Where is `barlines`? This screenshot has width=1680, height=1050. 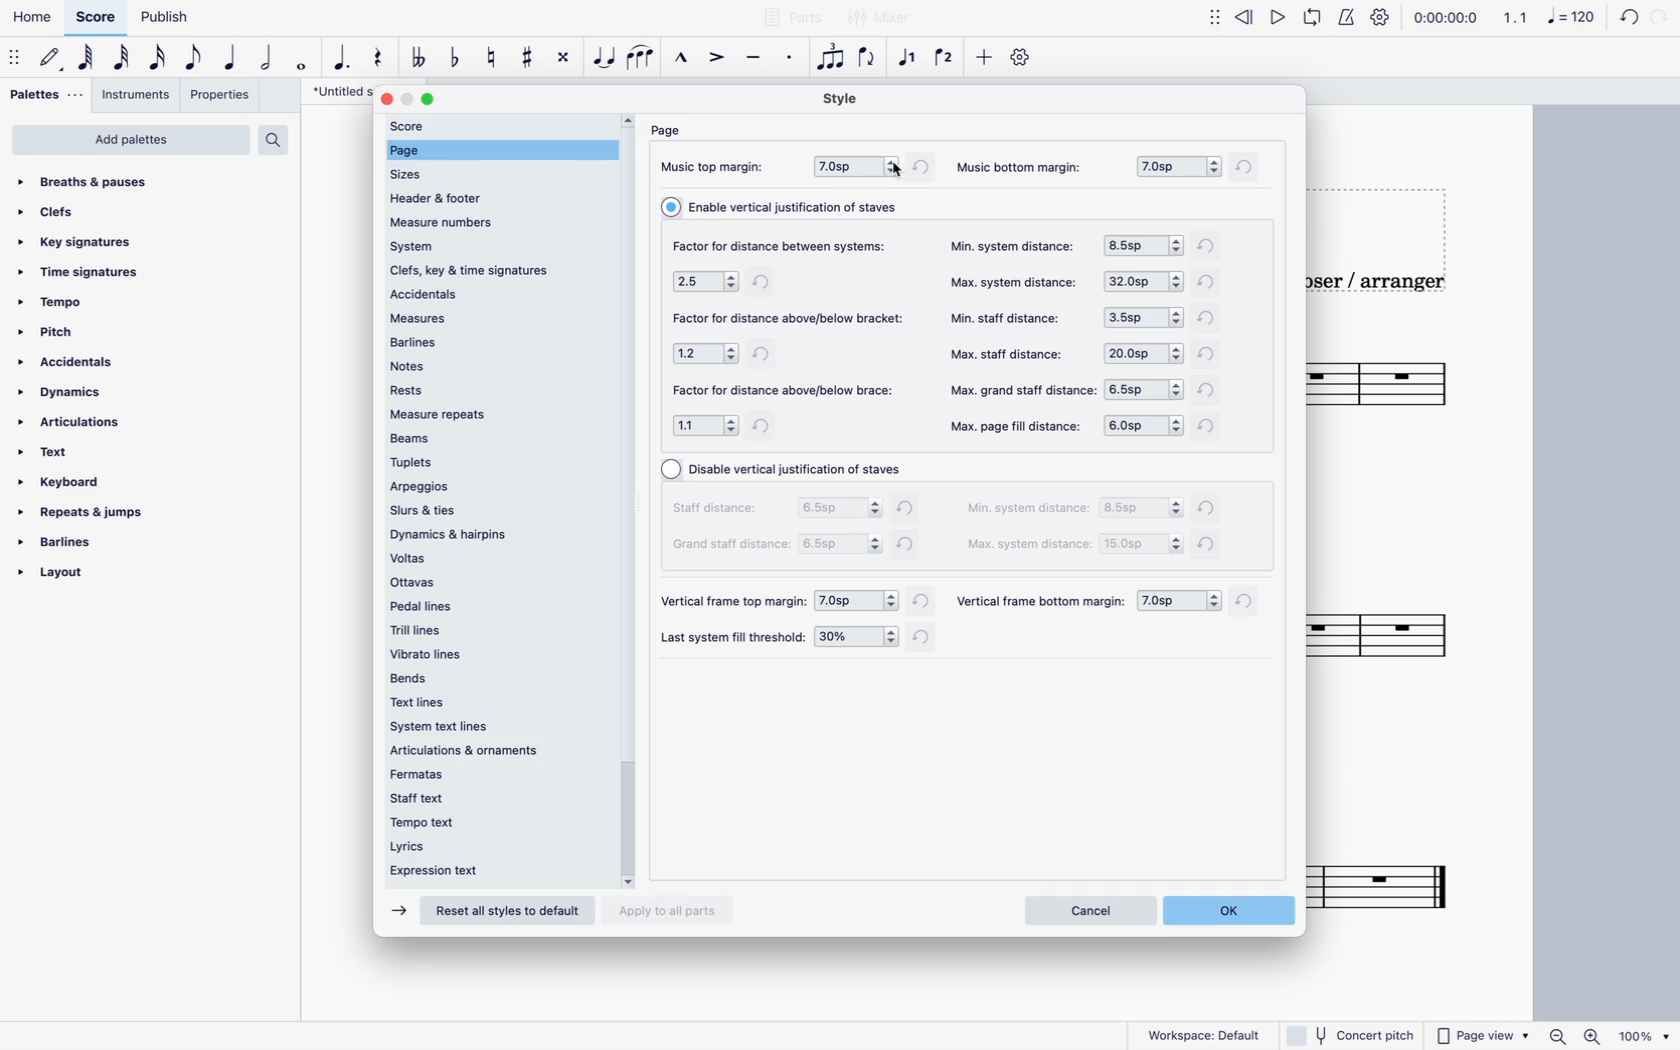
barlines is located at coordinates (59, 542).